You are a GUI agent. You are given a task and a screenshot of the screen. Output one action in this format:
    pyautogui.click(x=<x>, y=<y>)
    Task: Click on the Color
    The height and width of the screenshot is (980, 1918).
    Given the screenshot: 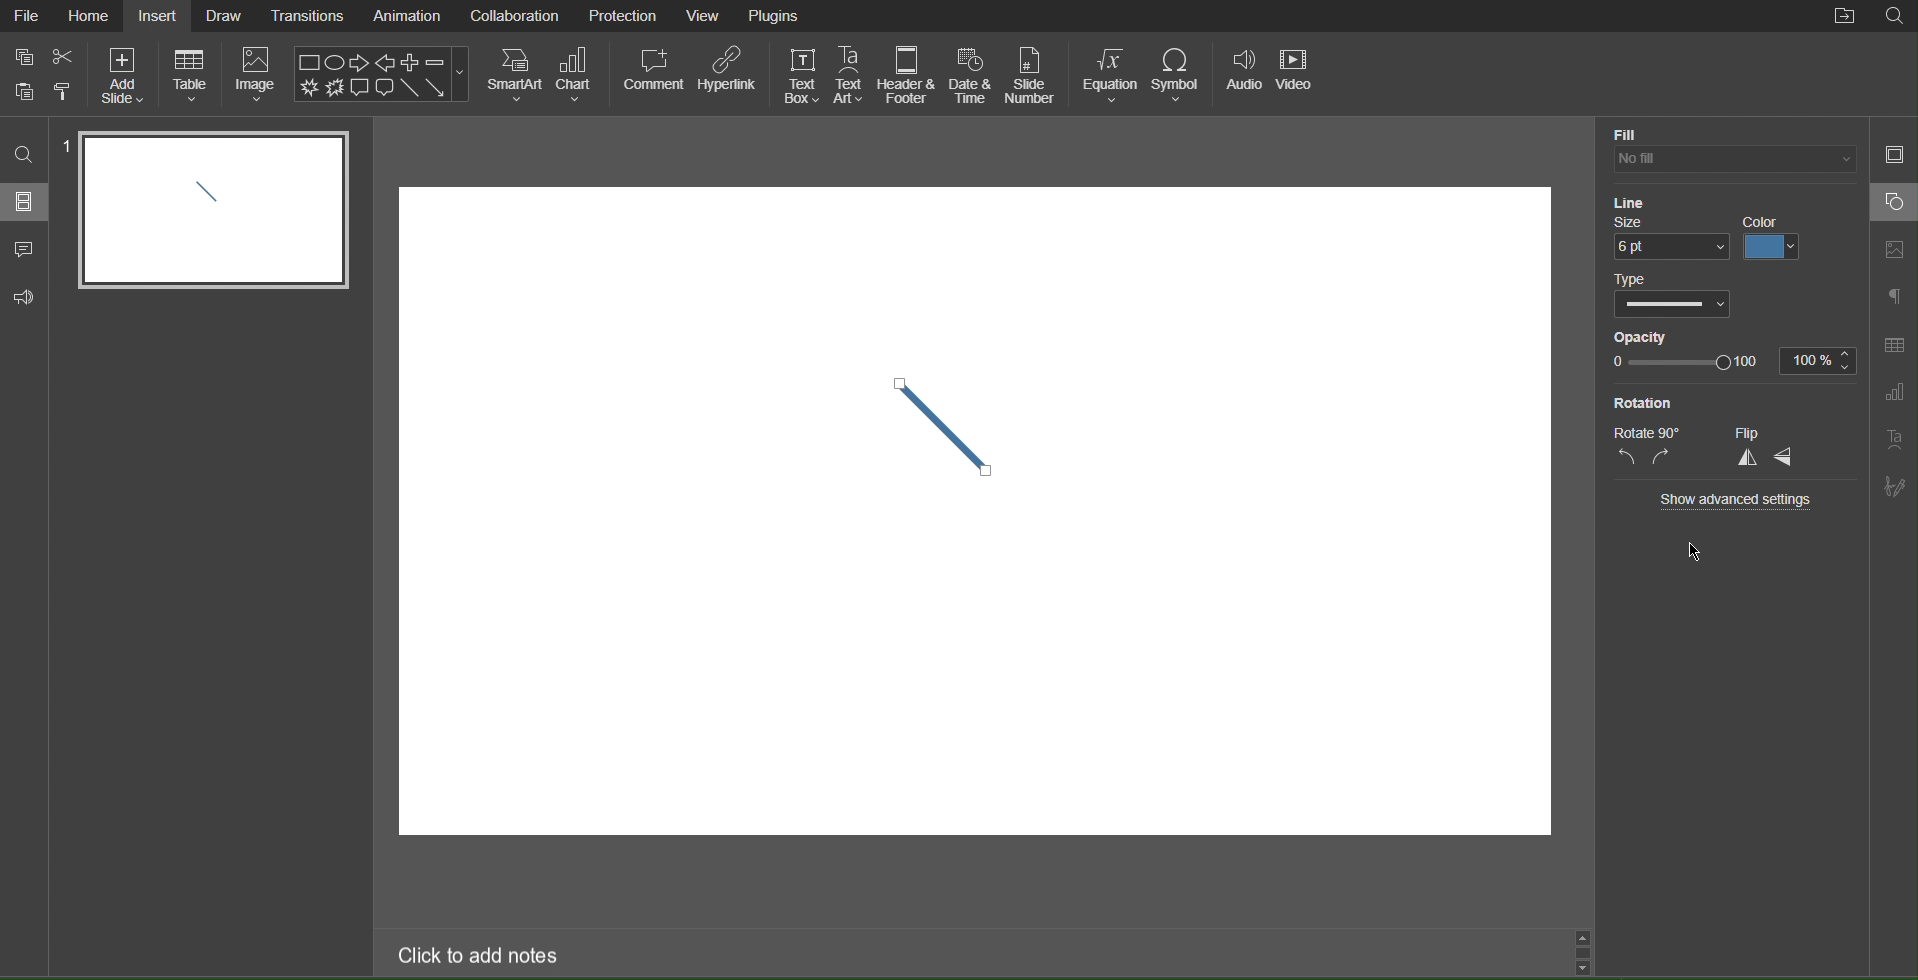 What is the action you would take?
    pyautogui.click(x=1776, y=237)
    